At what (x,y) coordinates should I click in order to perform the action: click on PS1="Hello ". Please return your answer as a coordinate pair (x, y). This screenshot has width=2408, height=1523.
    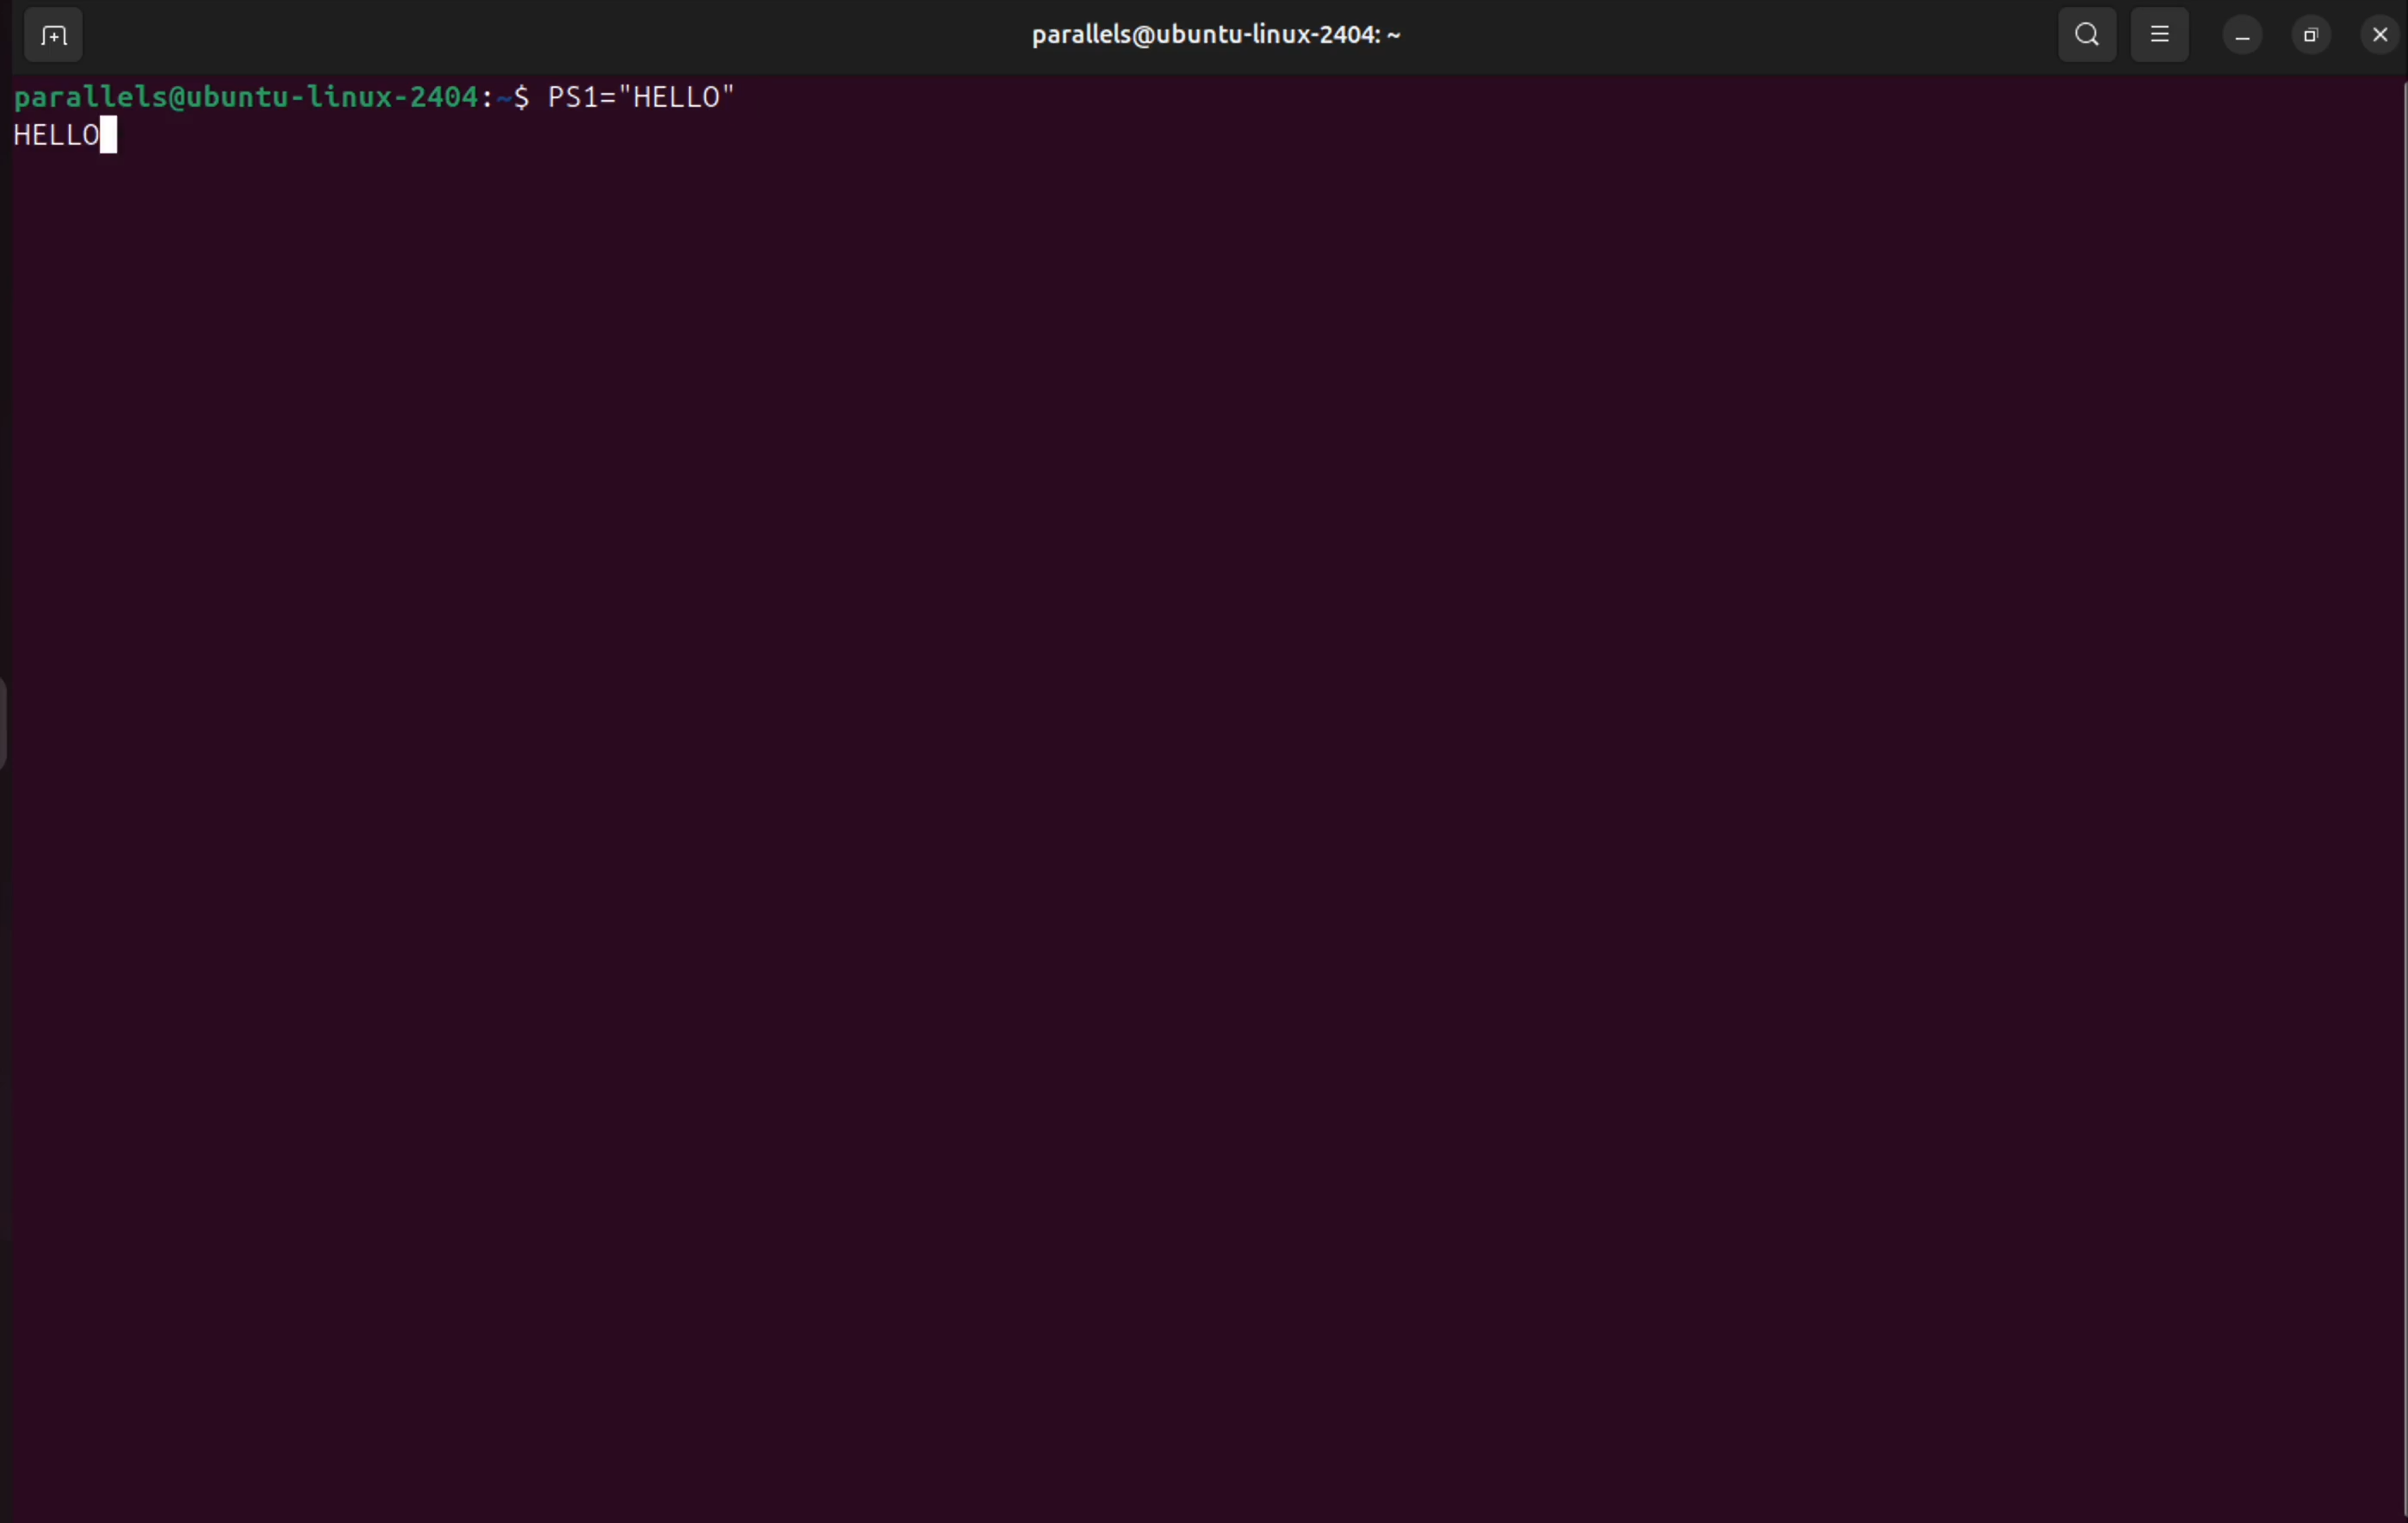
    Looking at the image, I should click on (658, 99).